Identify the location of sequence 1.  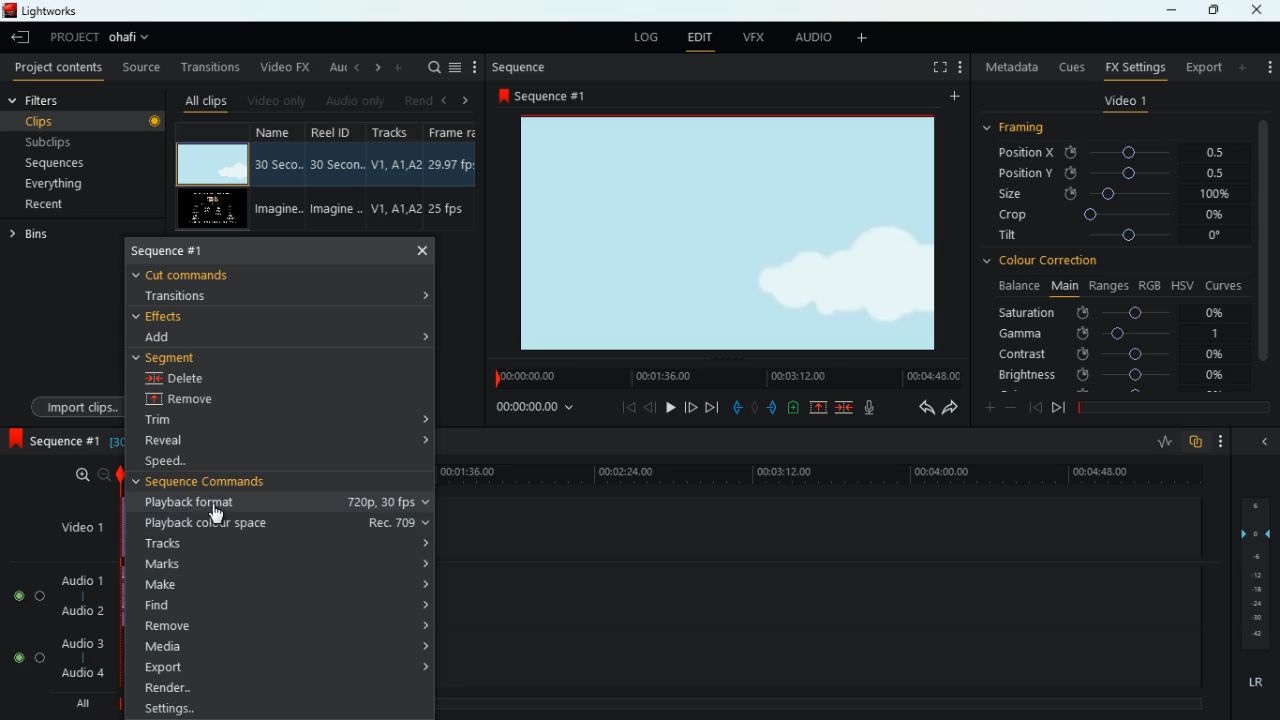
(51, 439).